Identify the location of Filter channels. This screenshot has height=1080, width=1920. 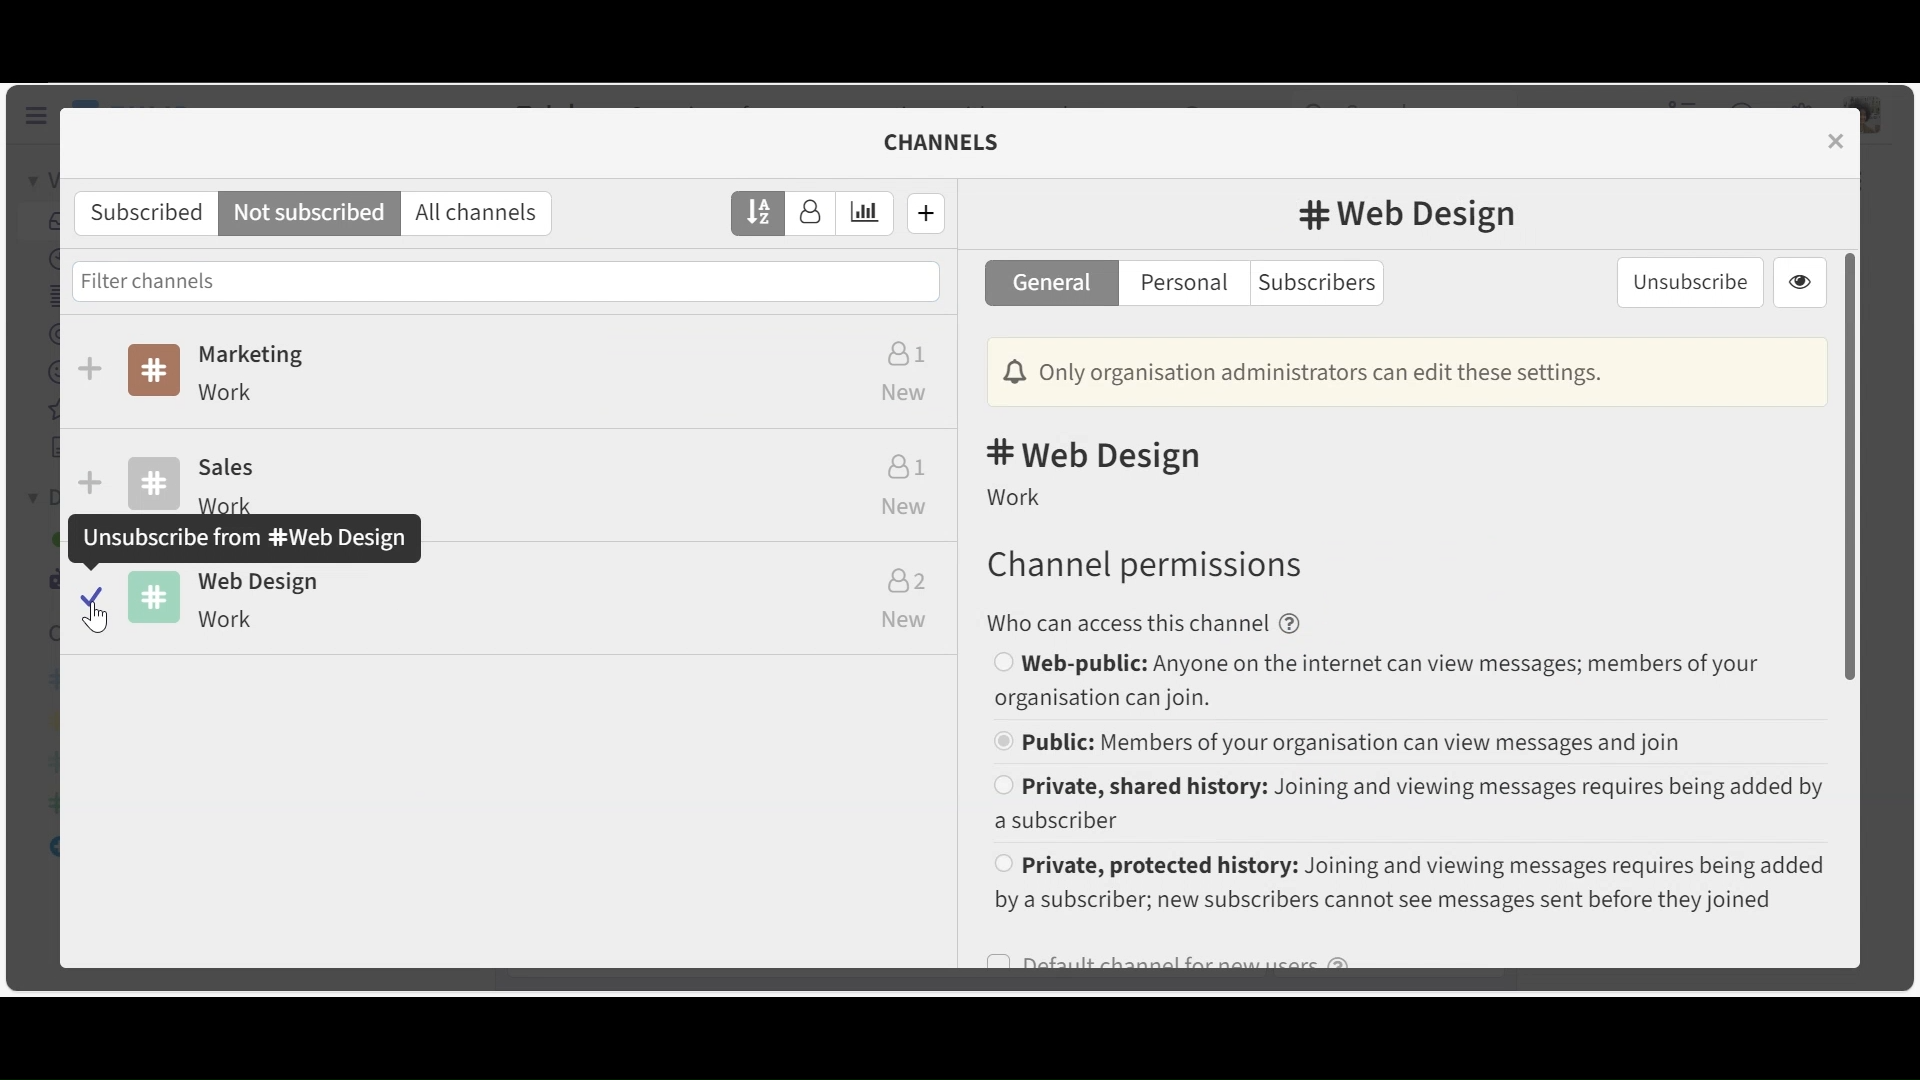
(506, 281).